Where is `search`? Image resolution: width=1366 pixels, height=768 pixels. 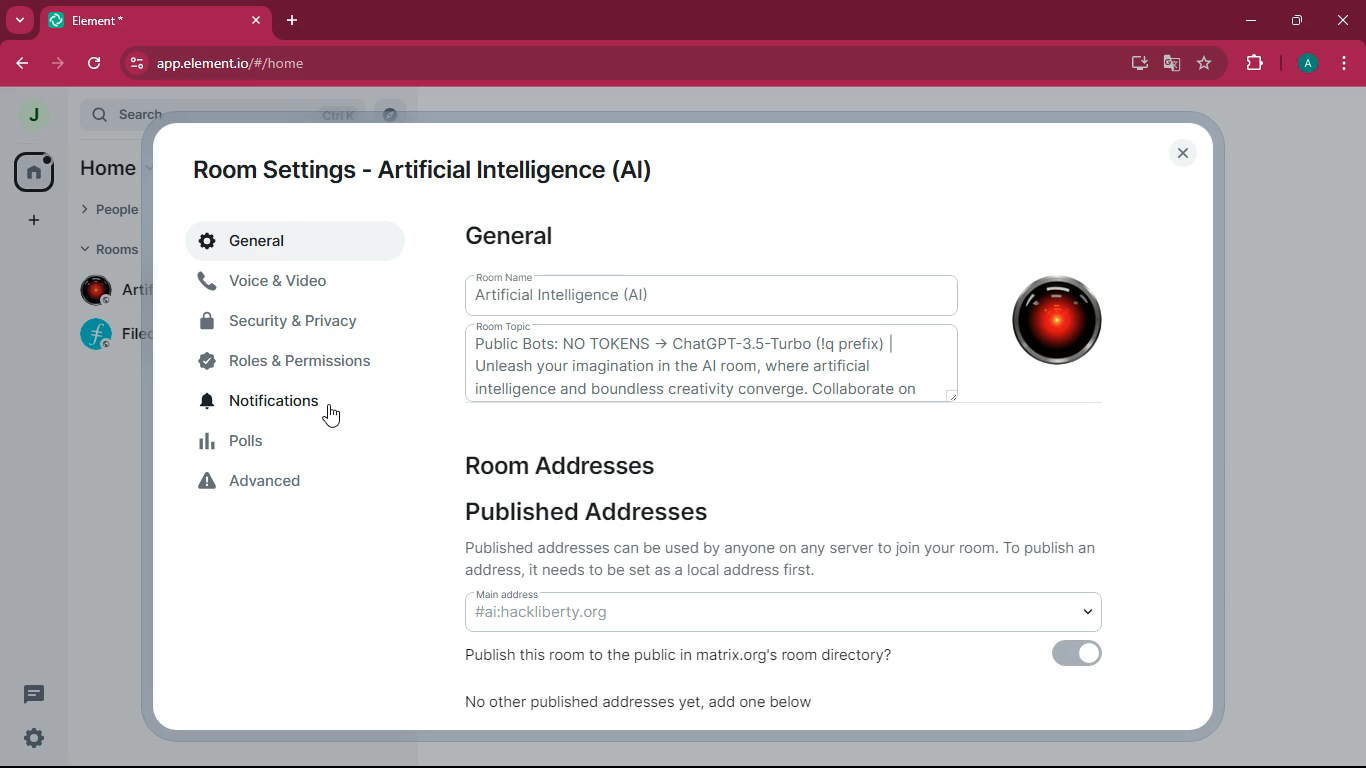
search is located at coordinates (392, 114).